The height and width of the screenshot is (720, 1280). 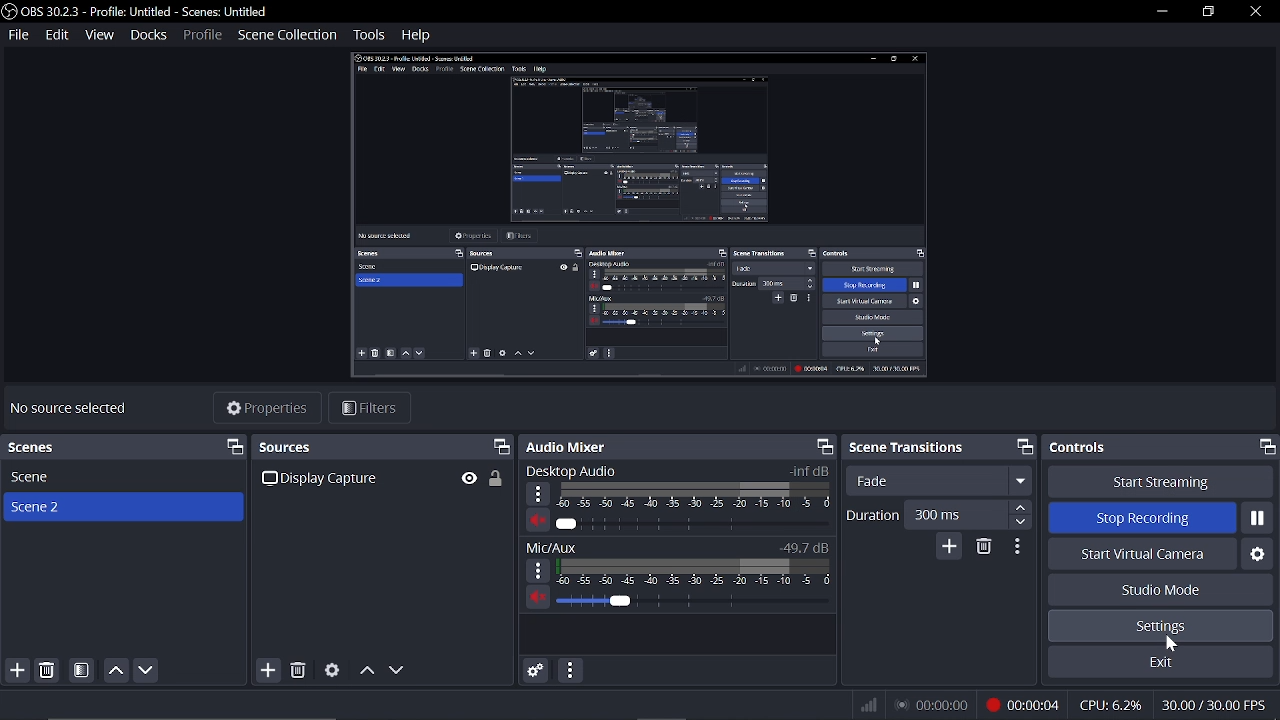 I want to click on move down source, so click(x=397, y=669).